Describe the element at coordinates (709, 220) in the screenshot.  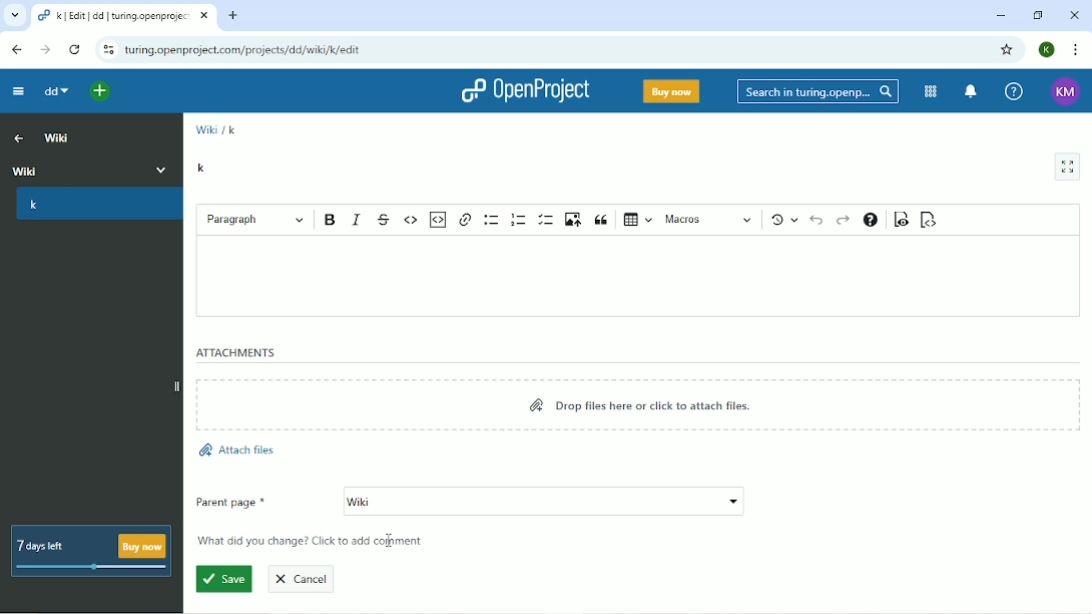
I see `Macros` at that location.